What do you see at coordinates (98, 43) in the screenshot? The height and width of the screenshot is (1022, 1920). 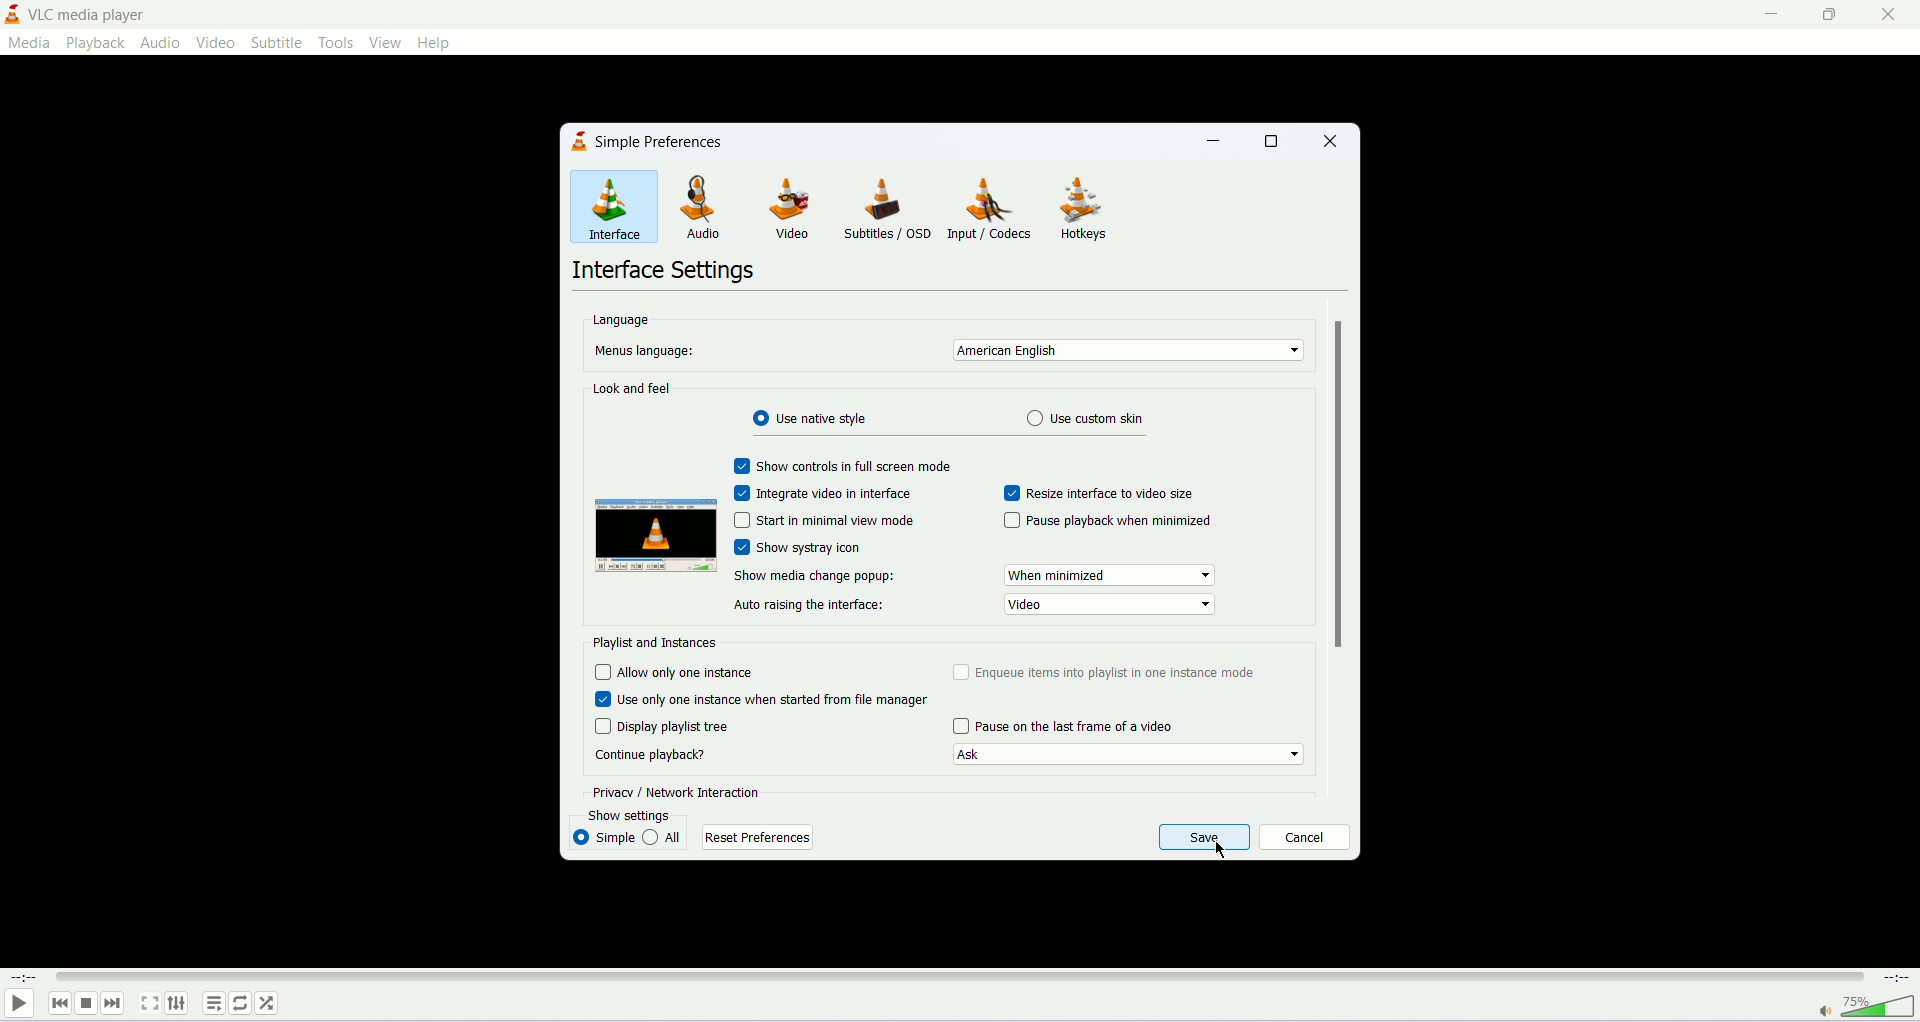 I see `playback` at bounding box center [98, 43].